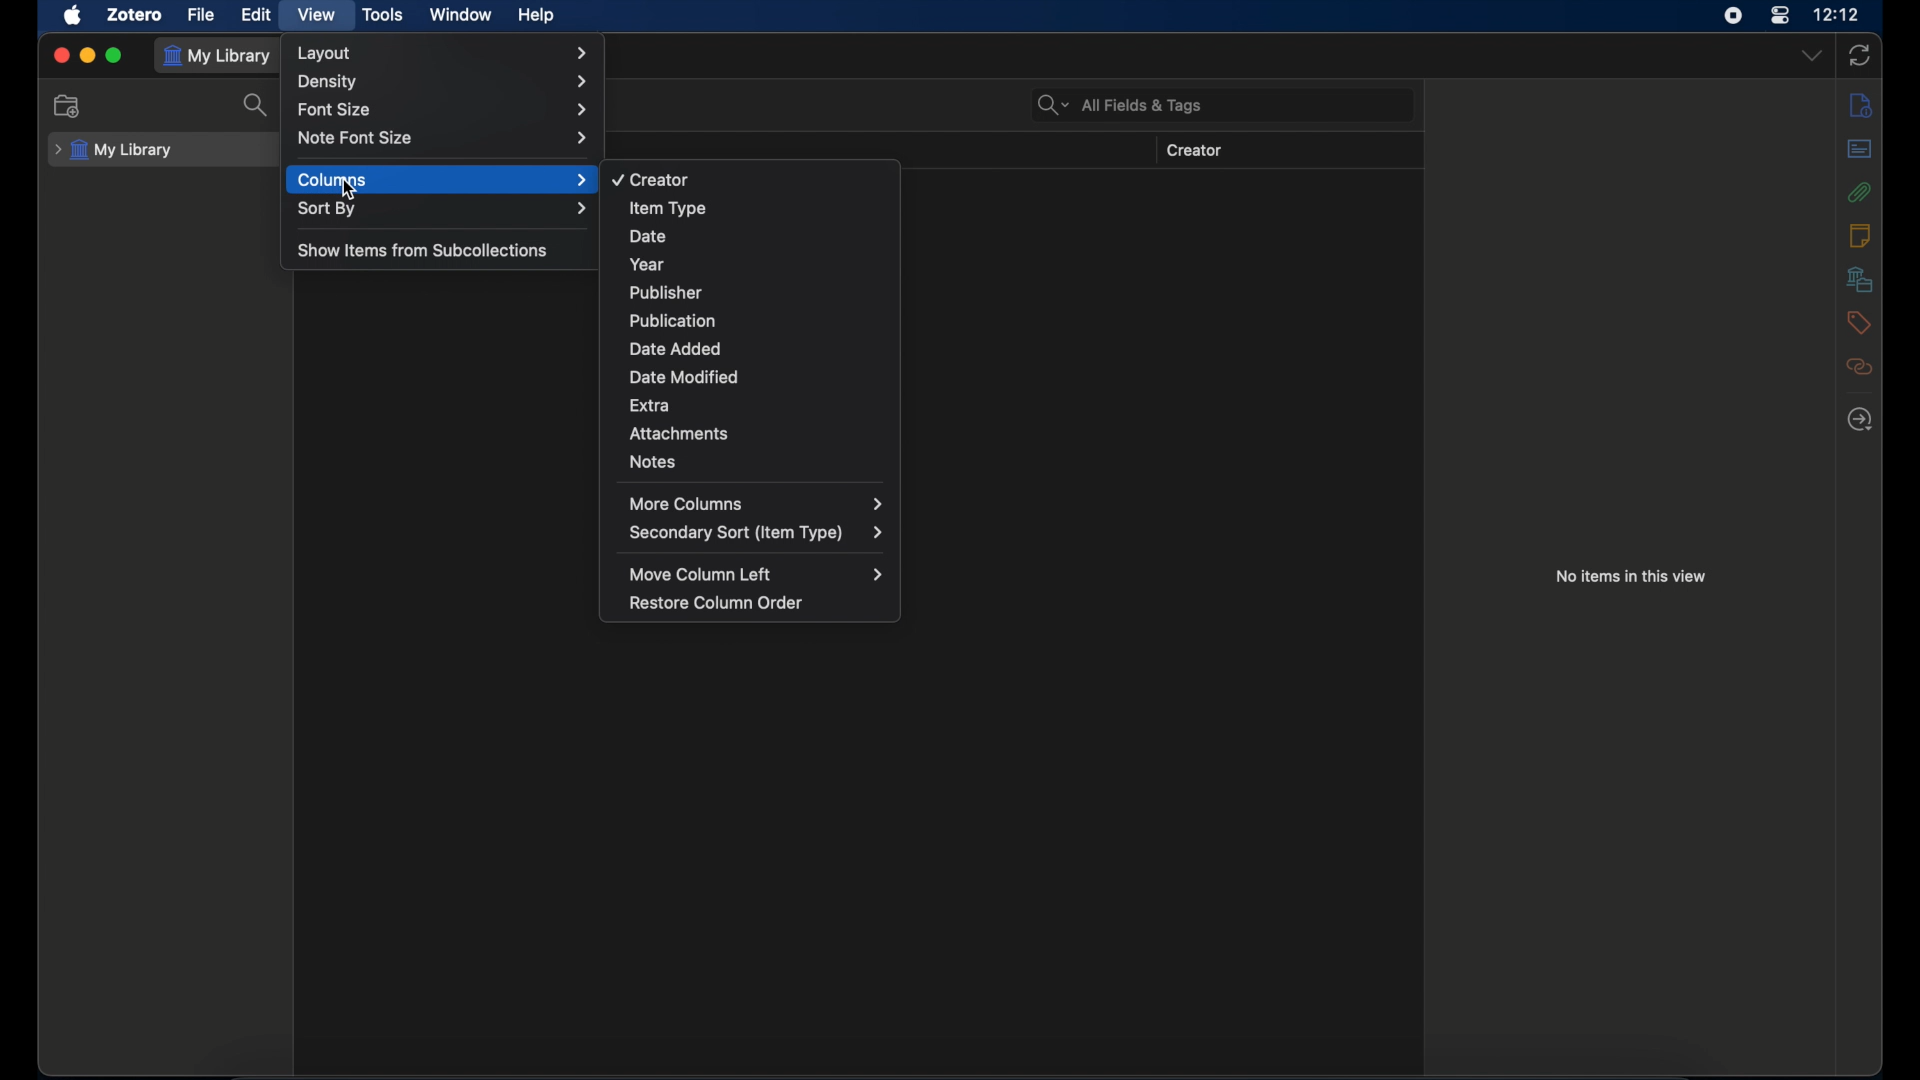  I want to click on restore column order, so click(718, 603).